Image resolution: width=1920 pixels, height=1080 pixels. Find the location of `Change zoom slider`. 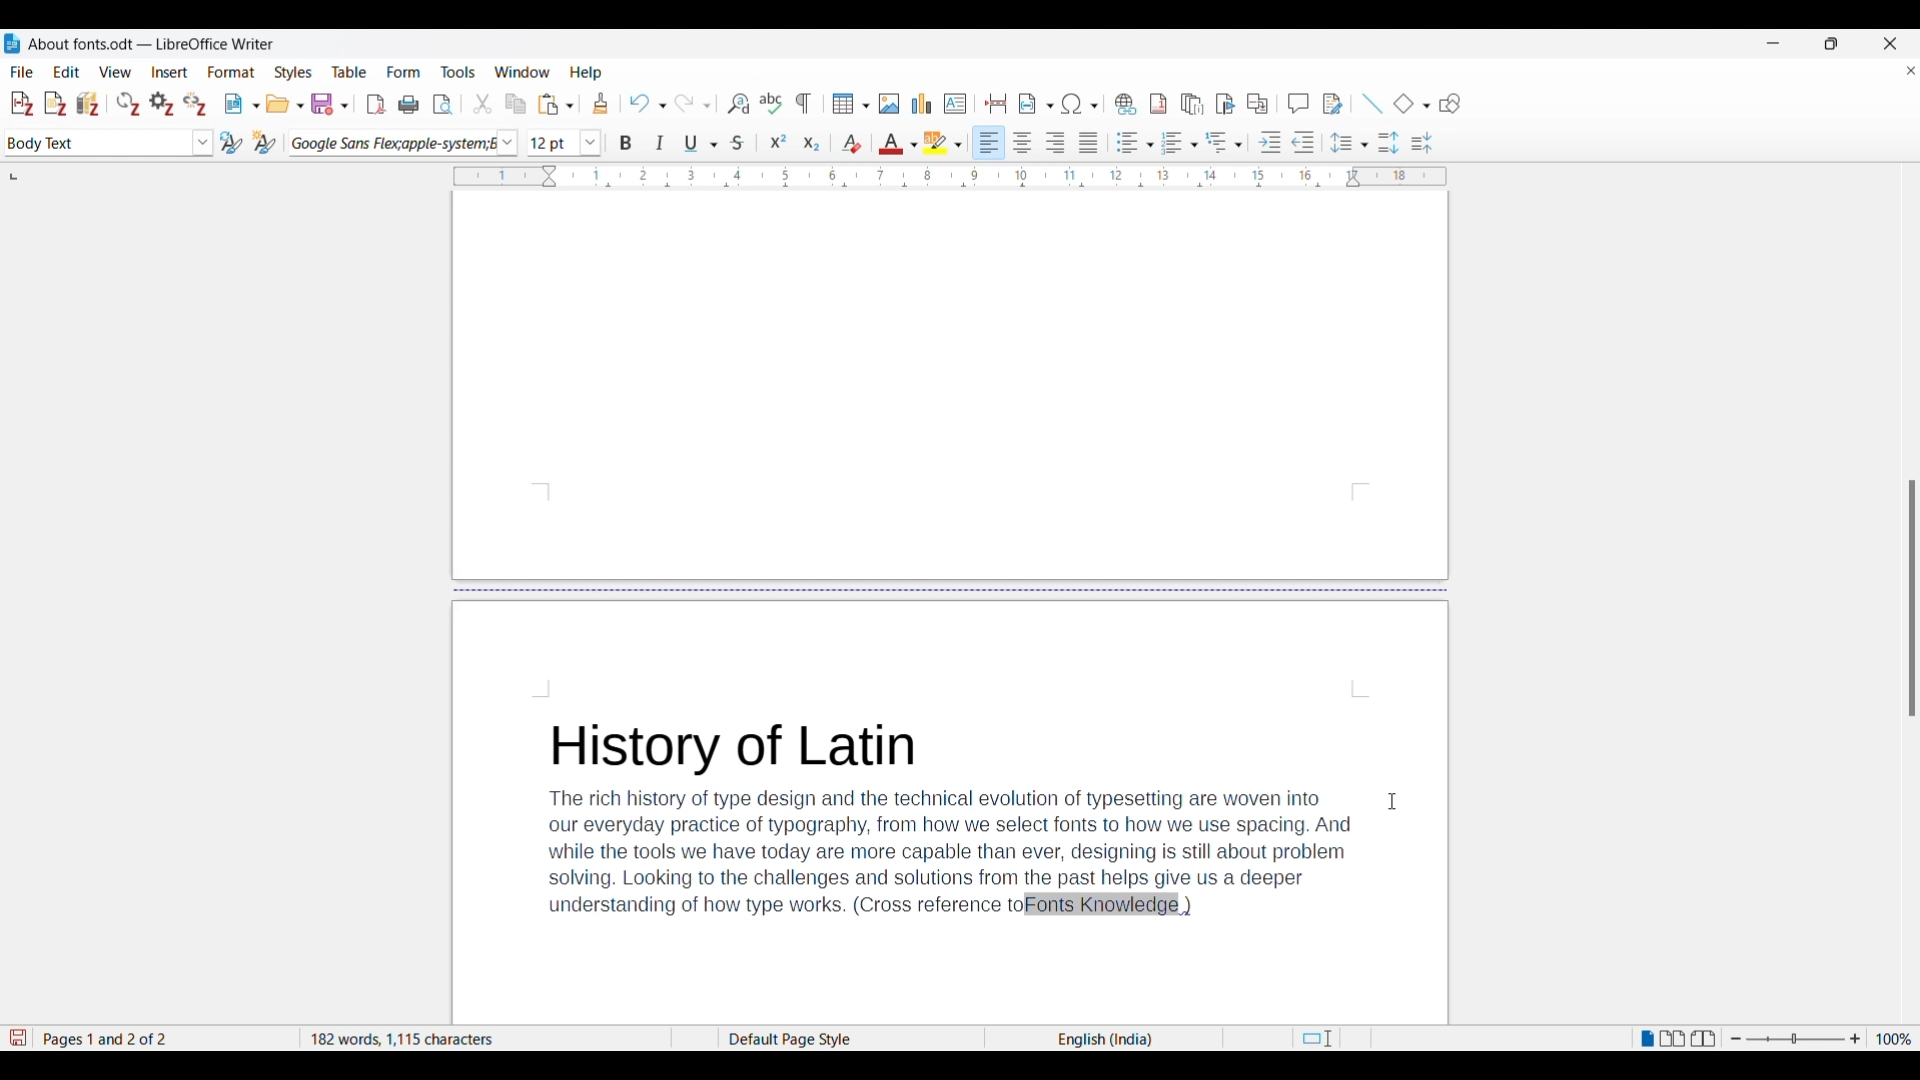

Change zoom slider is located at coordinates (1795, 1040).